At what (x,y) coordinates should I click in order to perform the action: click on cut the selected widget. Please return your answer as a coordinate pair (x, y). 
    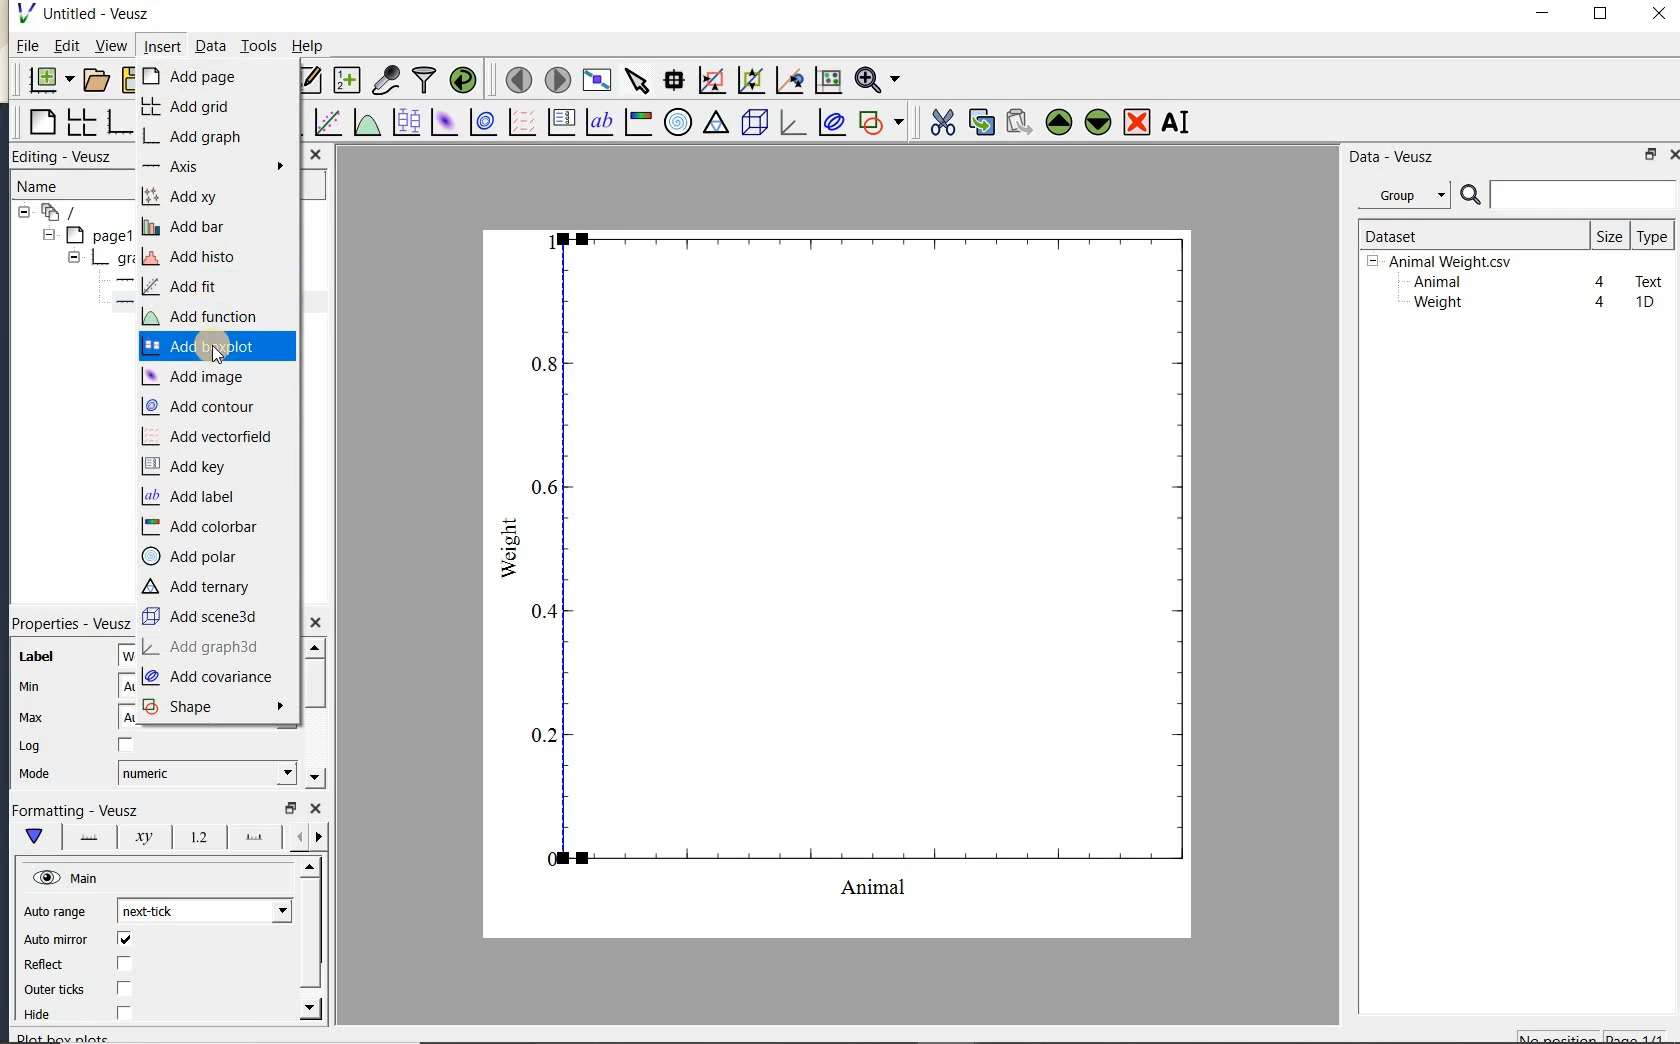
    Looking at the image, I should click on (941, 123).